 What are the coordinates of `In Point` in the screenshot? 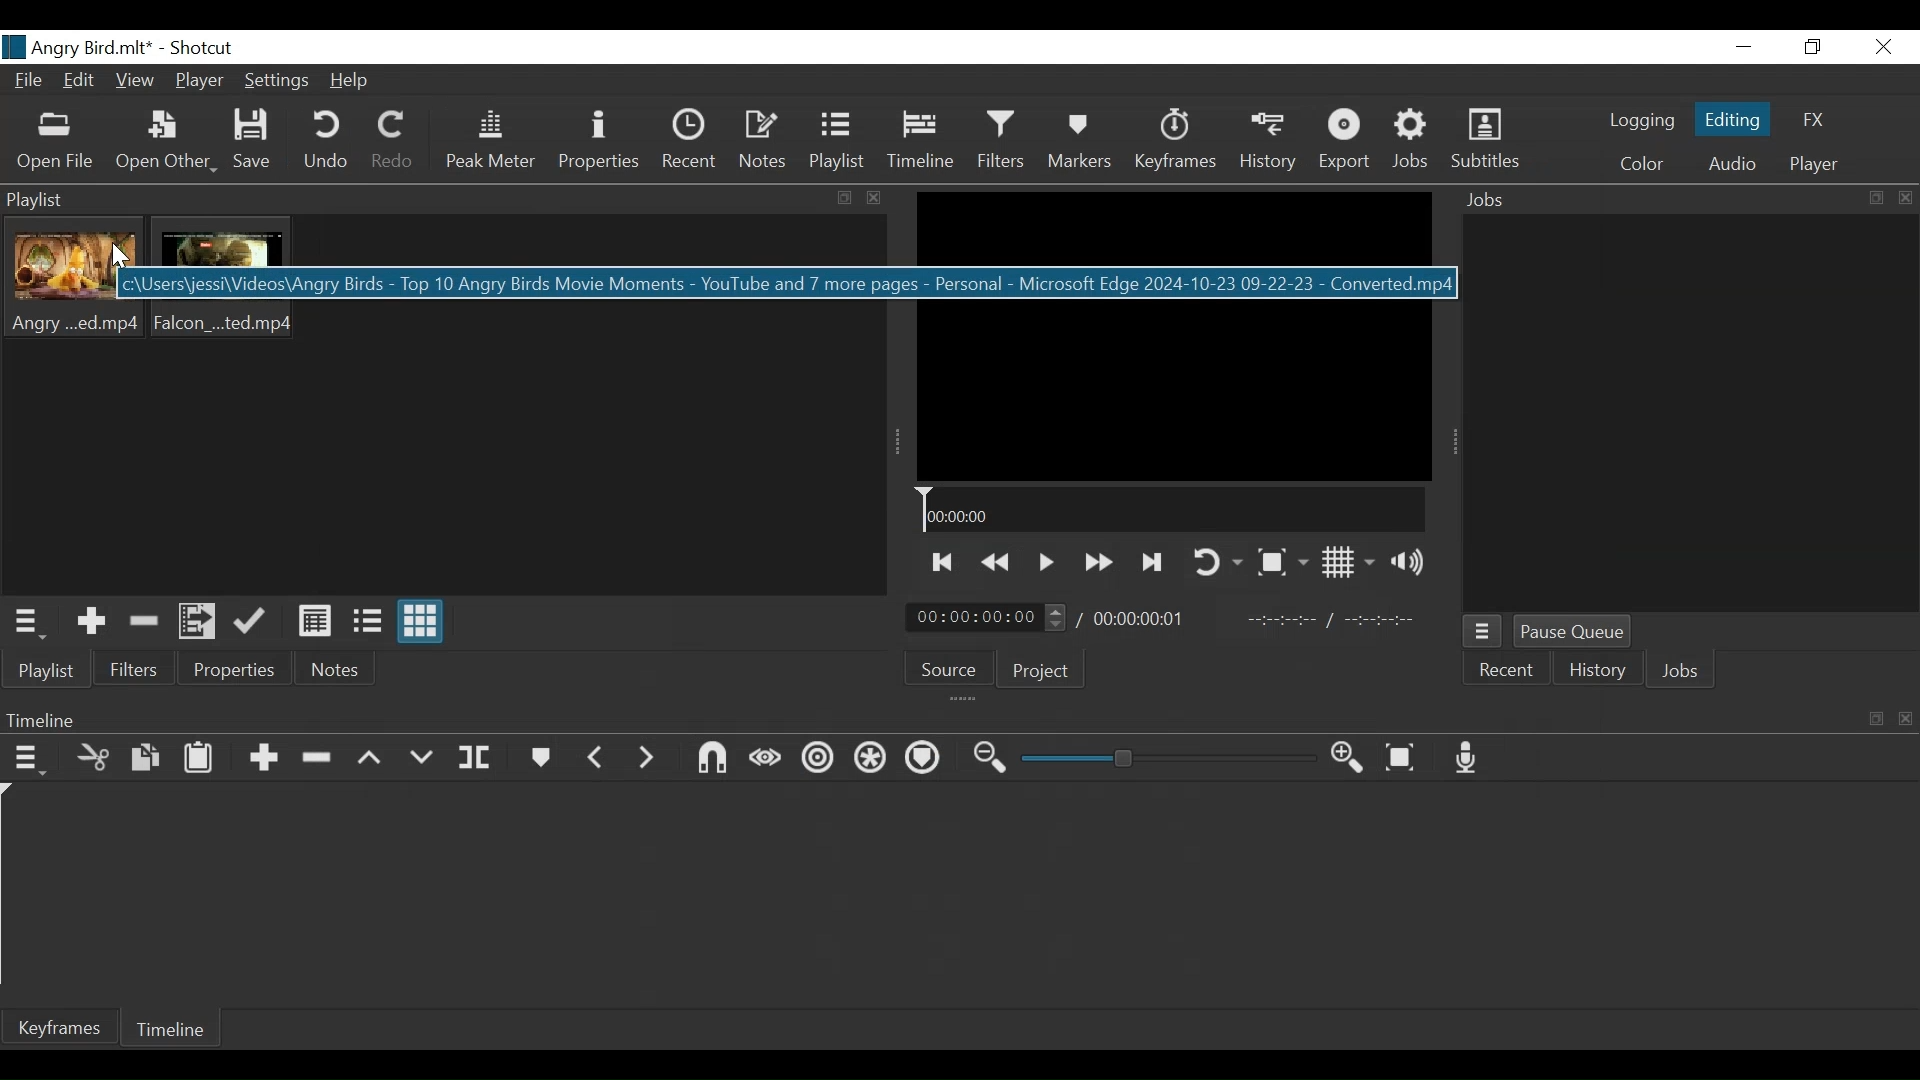 It's located at (1334, 621).